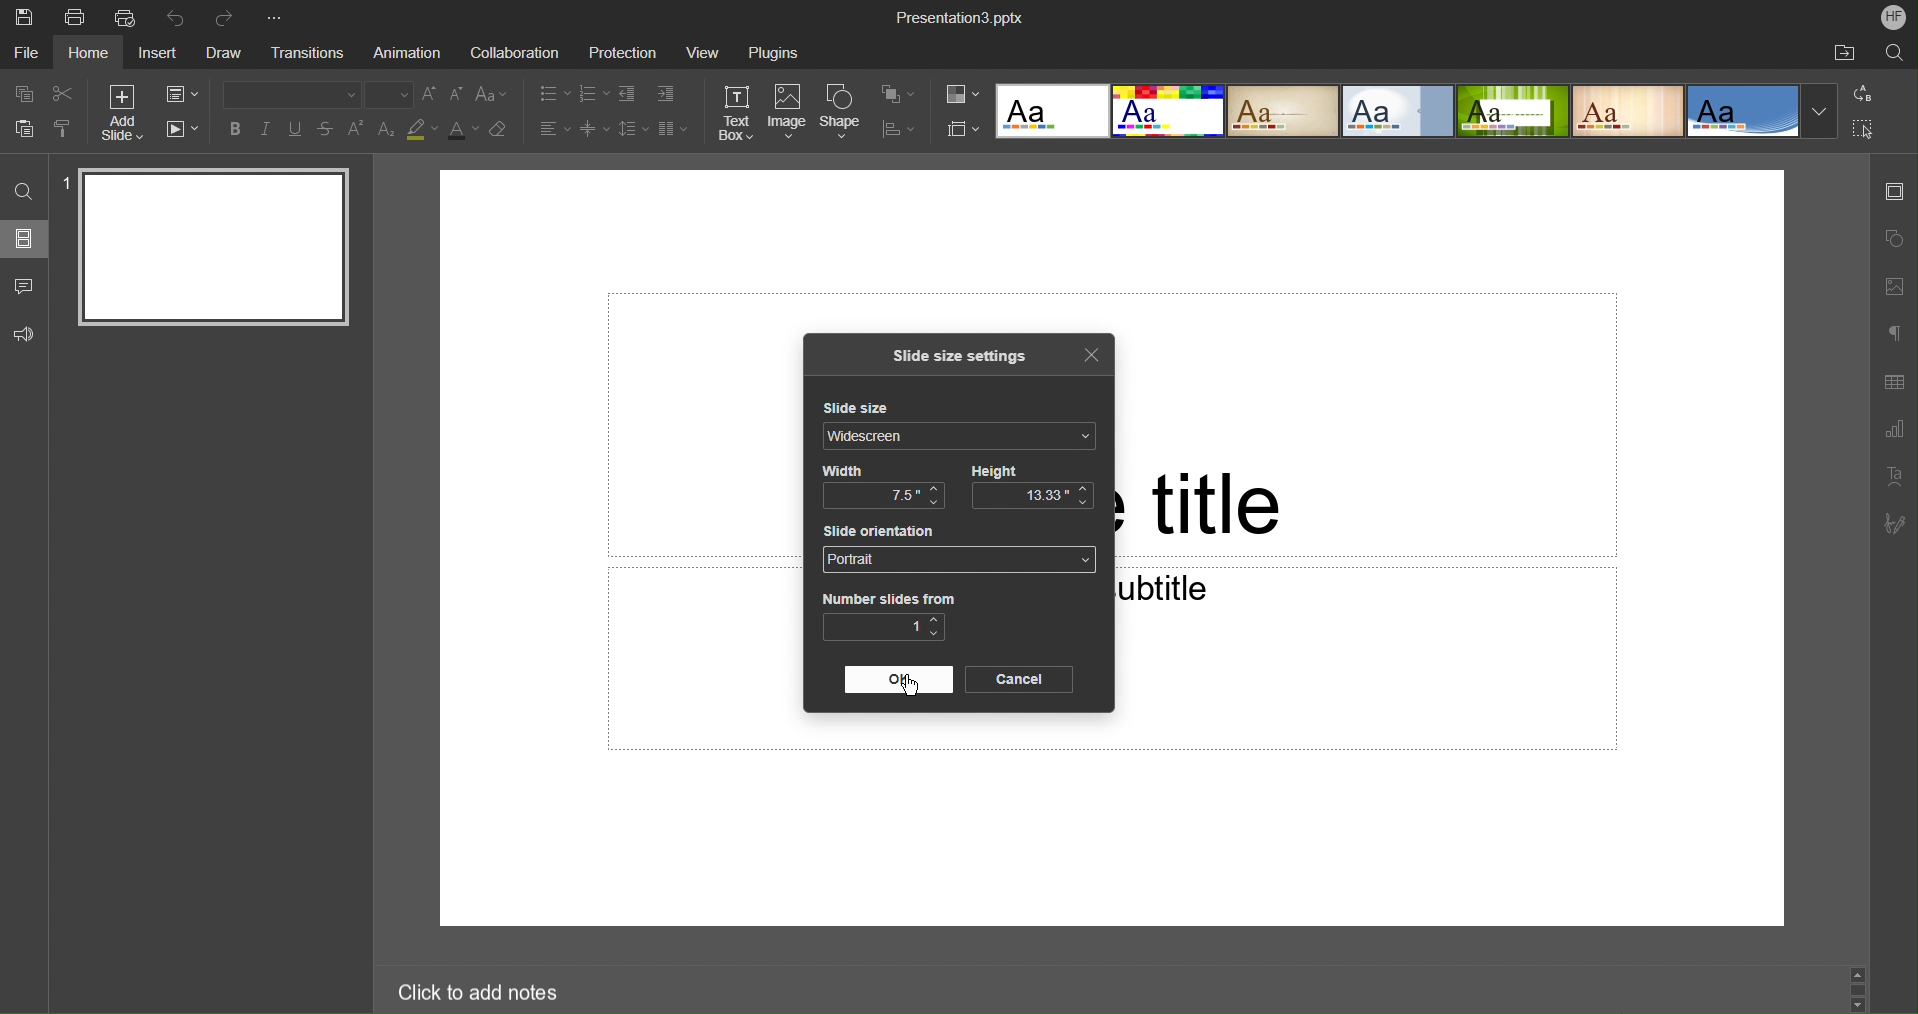  I want to click on Open File Location, so click(1843, 54).